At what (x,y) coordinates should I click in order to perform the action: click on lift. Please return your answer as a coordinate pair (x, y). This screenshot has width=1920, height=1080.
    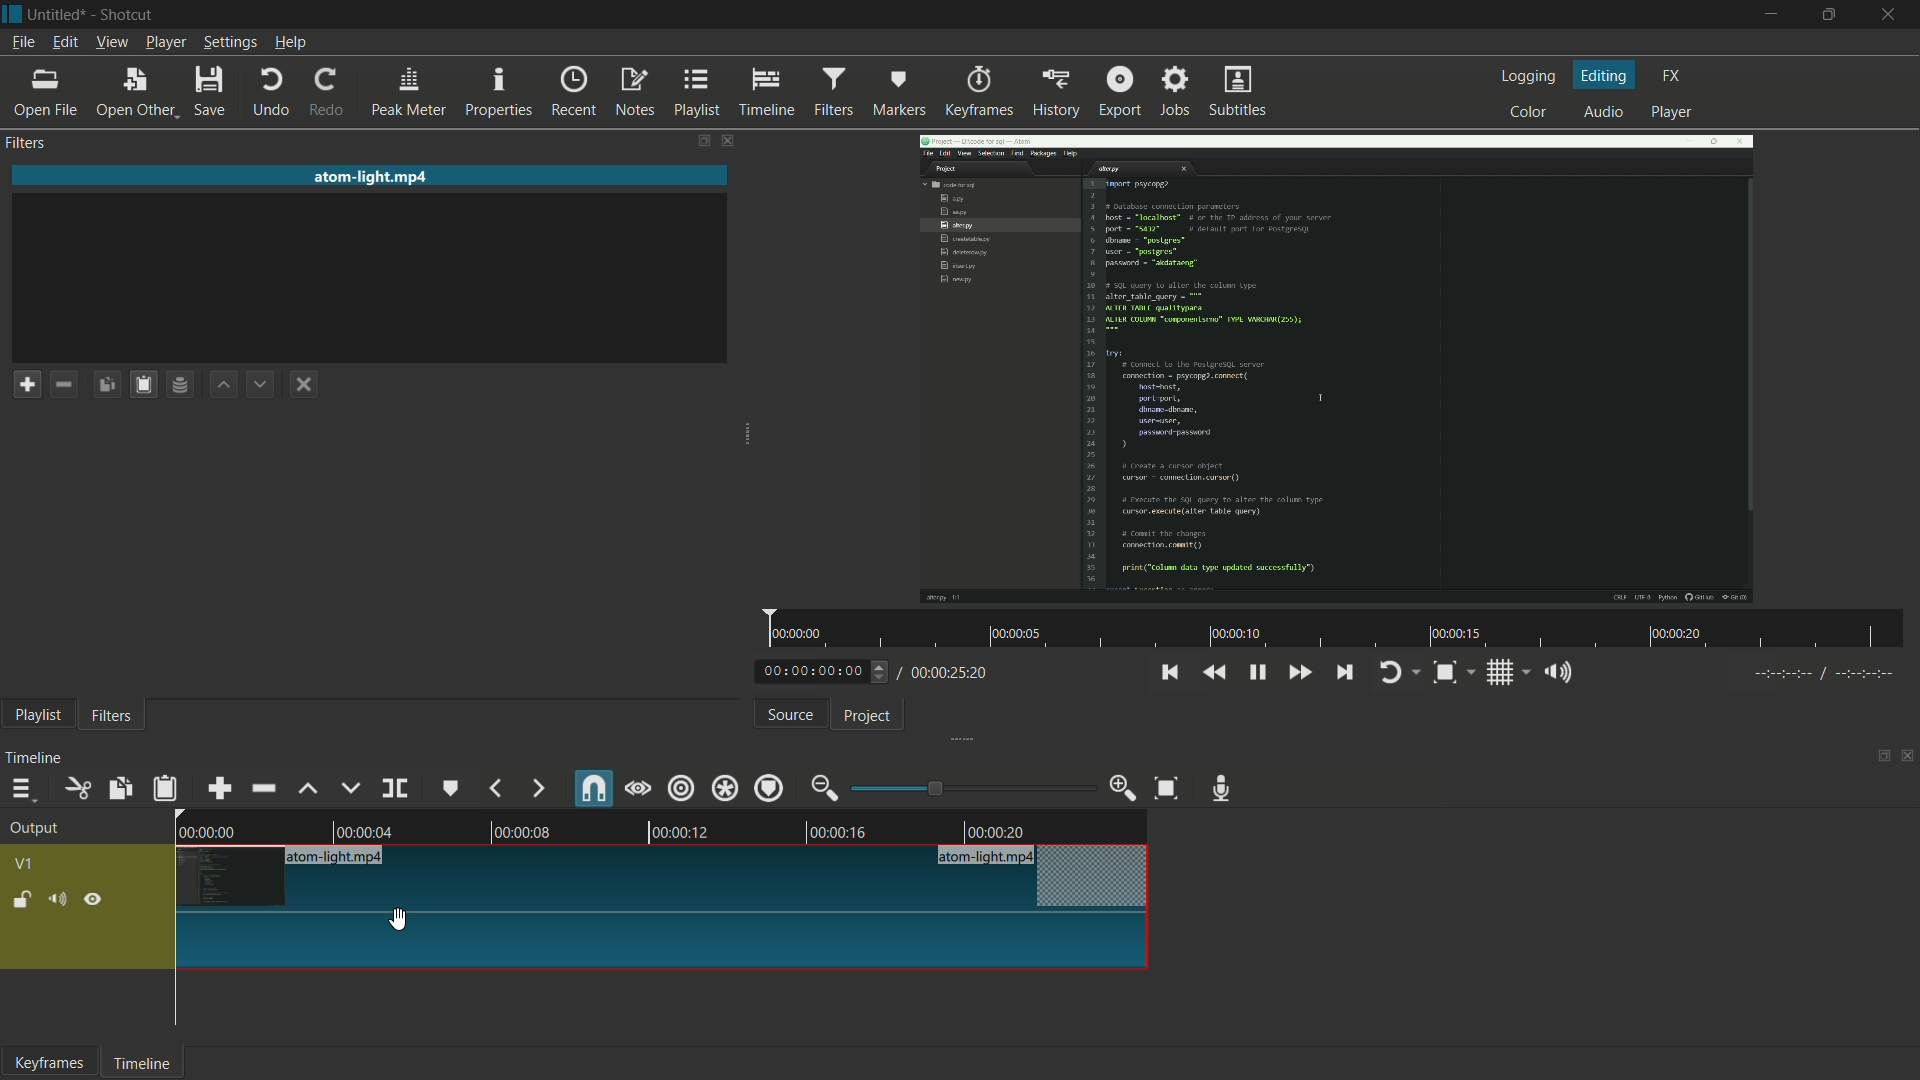
    Looking at the image, I should click on (311, 789).